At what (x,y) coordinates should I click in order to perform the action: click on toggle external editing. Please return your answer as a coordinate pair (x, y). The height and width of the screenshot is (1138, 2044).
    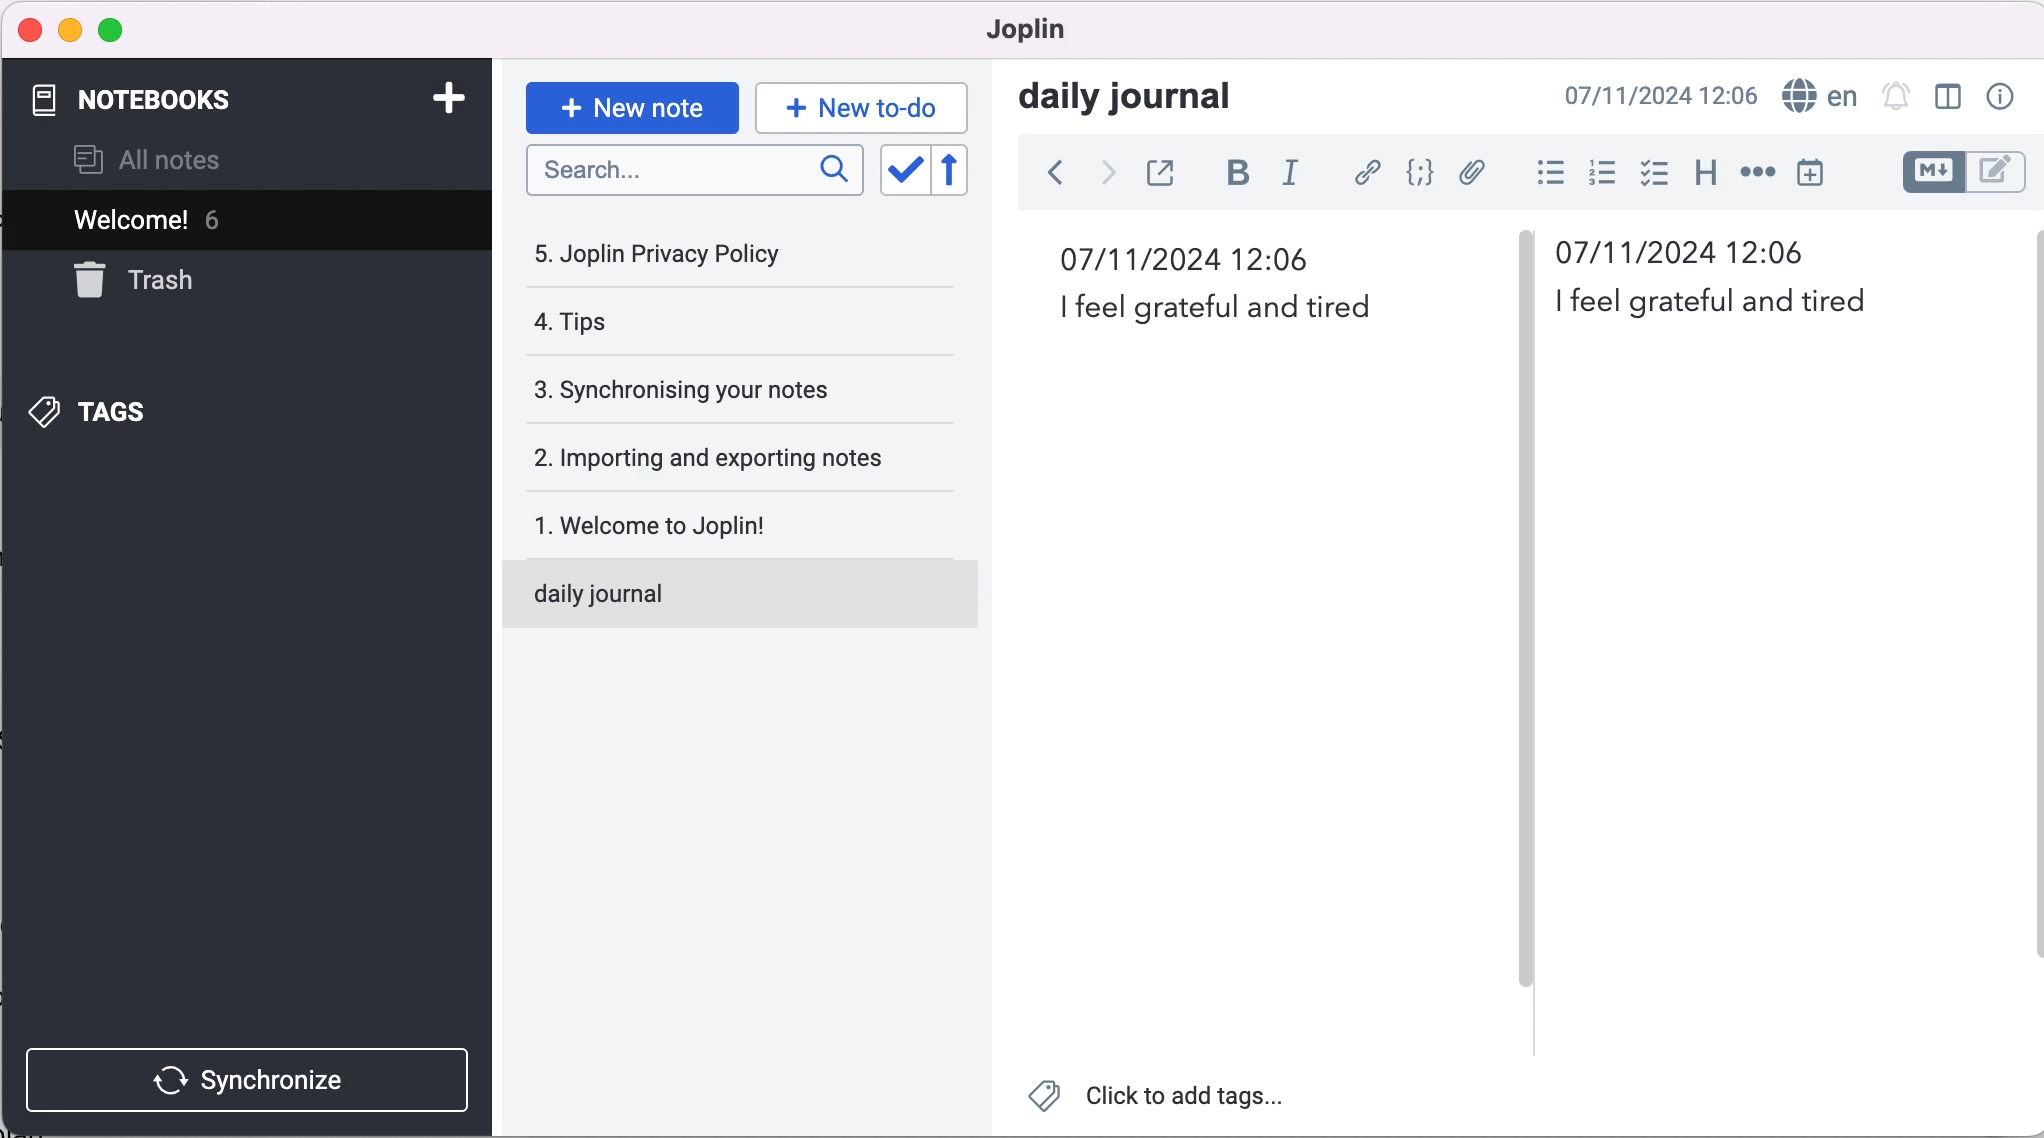
    Looking at the image, I should click on (1165, 172).